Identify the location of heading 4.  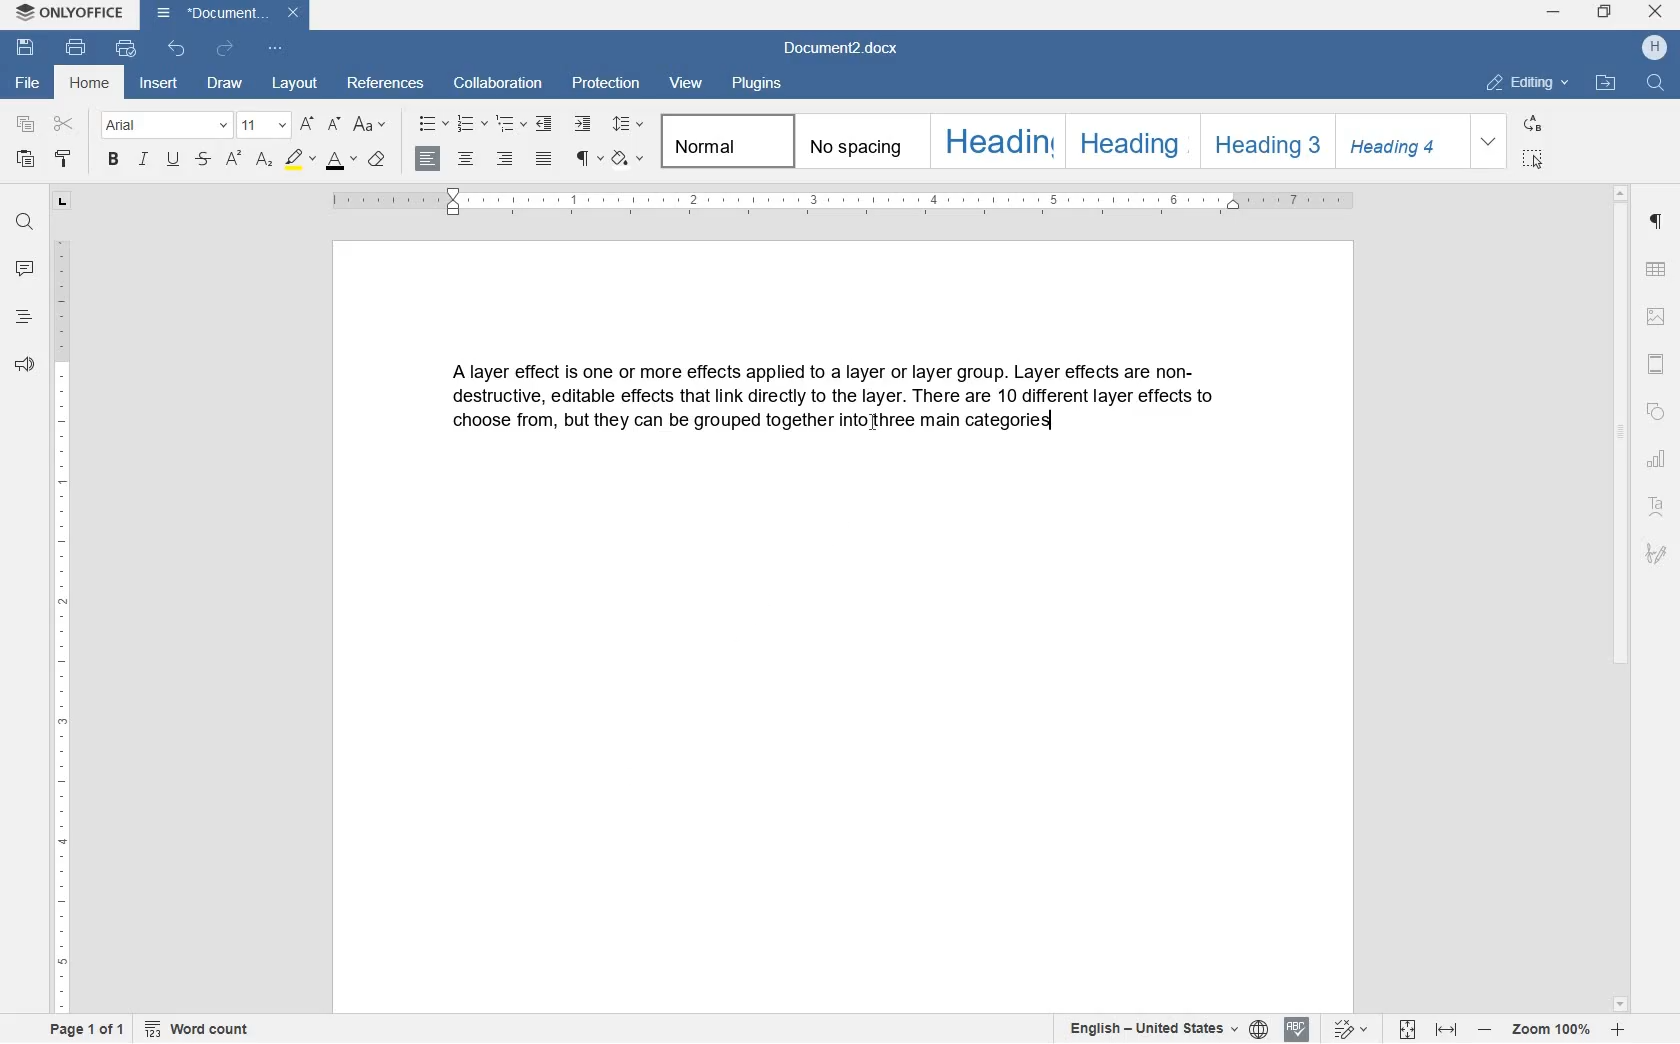
(1400, 140).